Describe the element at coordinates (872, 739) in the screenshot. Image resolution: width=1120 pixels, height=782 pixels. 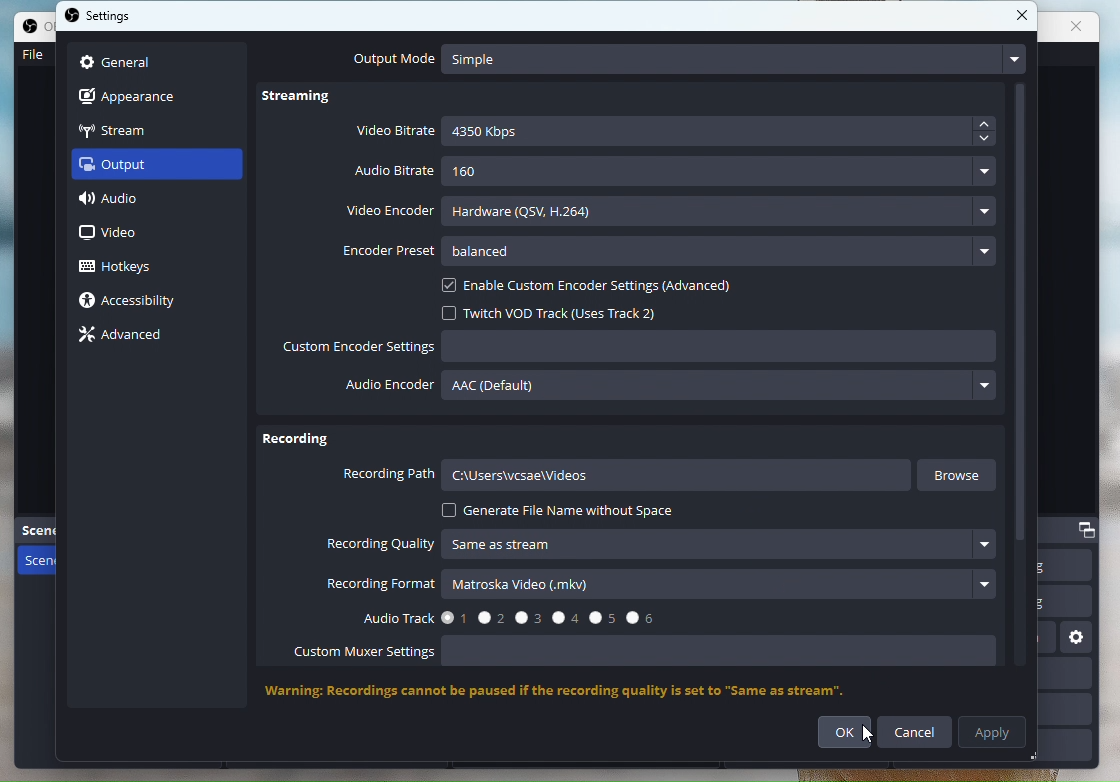
I see `cursor` at that location.